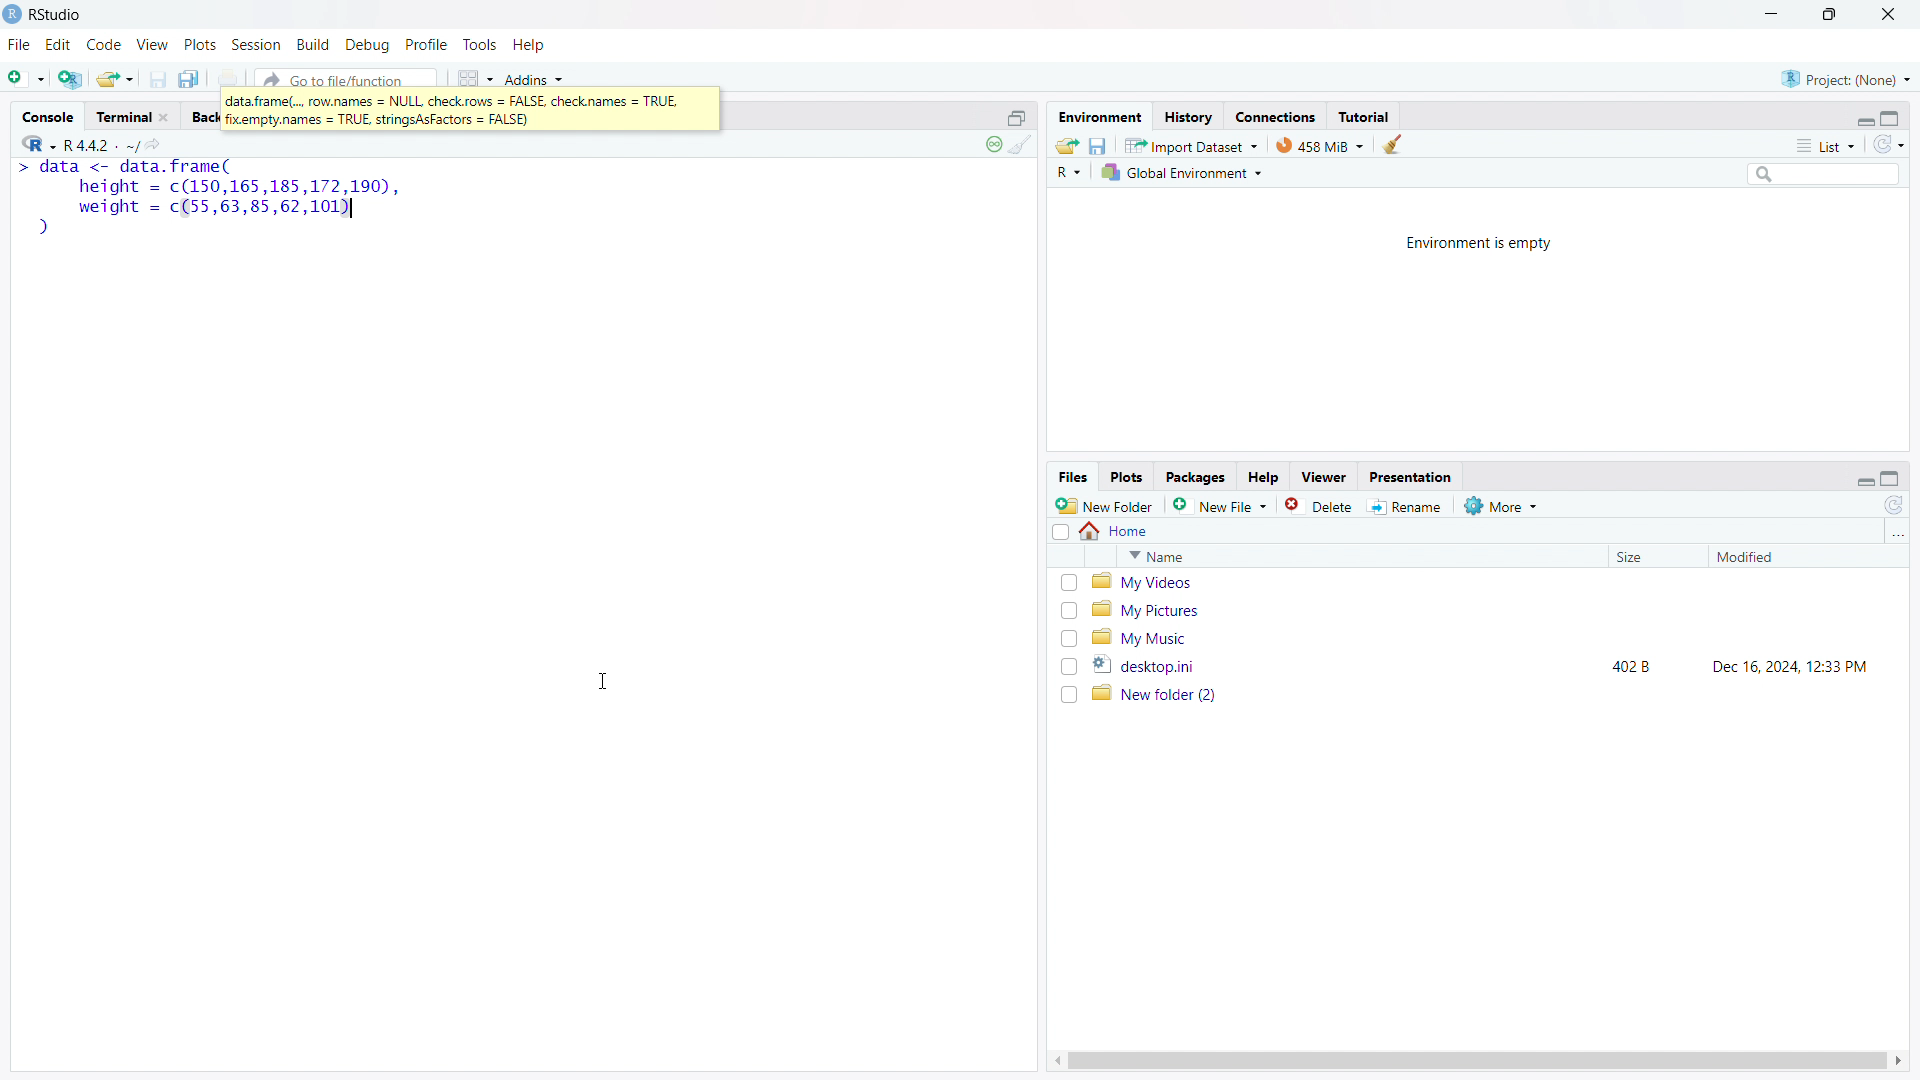 This screenshot has height=1080, width=1920. What do you see at coordinates (1781, 557) in the screenshot?
I see `modified` at bounding box center [1781, 557].